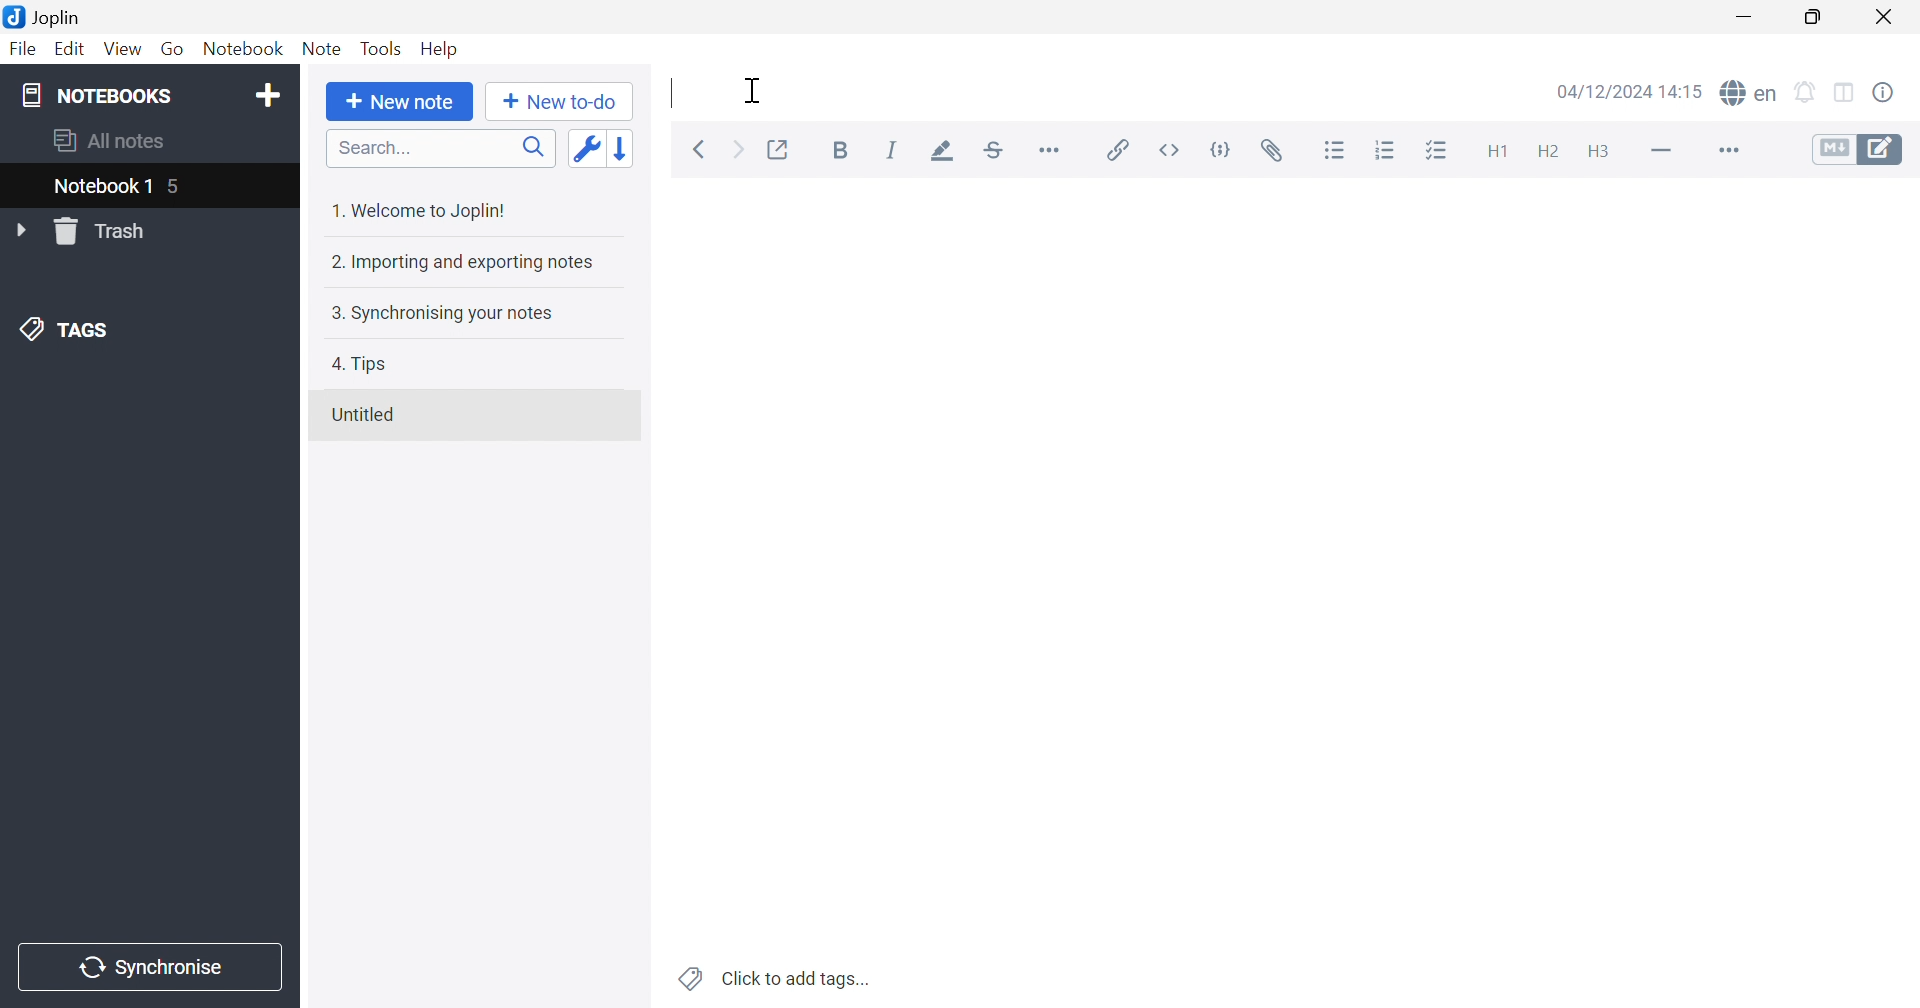 The height and width of the screenshot is (1008, 1920). What do you see at coordinates (1272, 151) in the screenshot?
I see `Attach file` at bounding box center [1272, 151].